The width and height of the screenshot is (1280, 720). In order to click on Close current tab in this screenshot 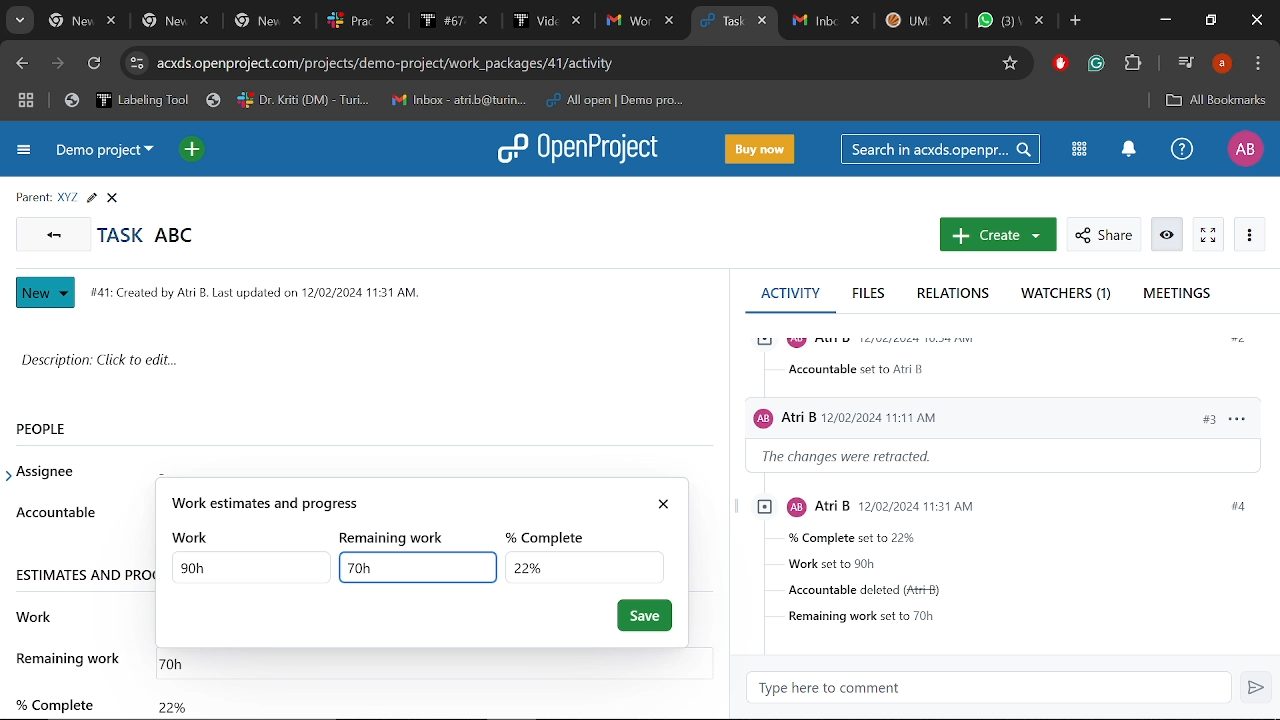, I will do `click(764, 23)`.